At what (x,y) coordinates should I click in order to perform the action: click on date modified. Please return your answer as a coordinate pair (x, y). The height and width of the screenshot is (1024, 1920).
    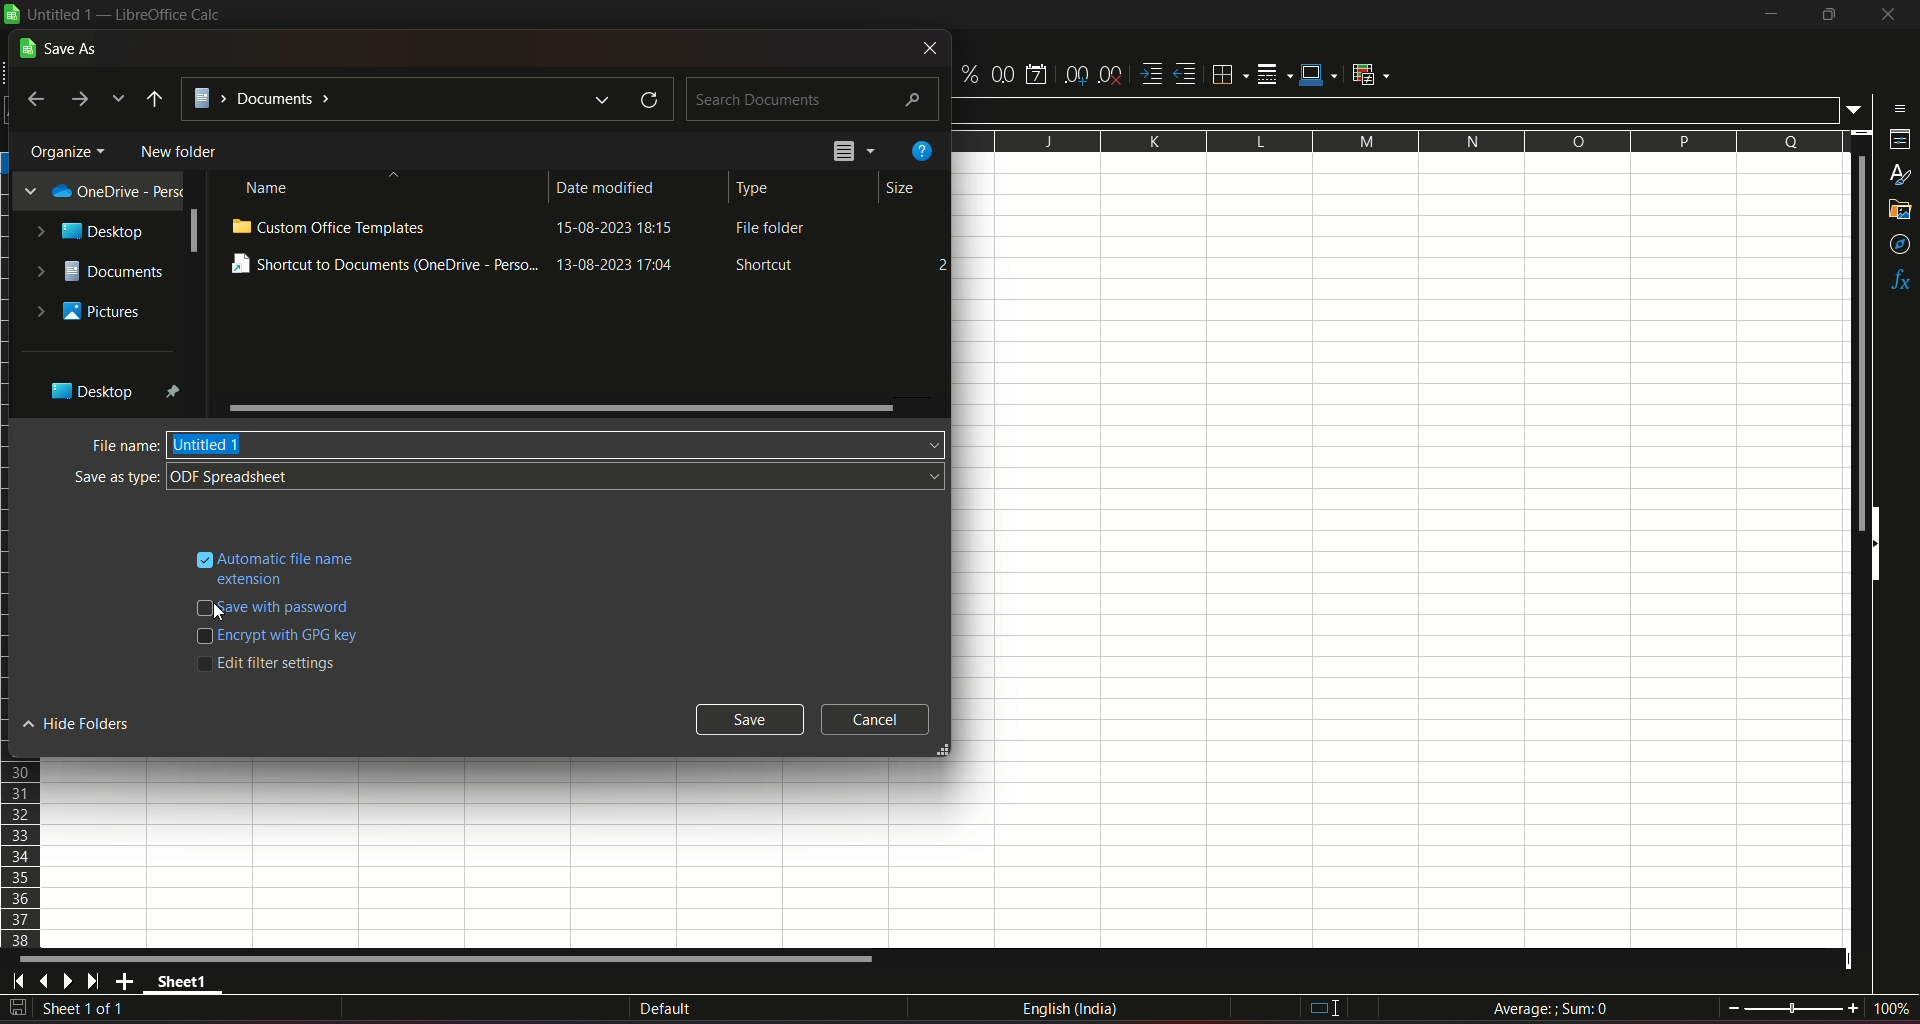
    Looking at the image, I should click on (608, 189).